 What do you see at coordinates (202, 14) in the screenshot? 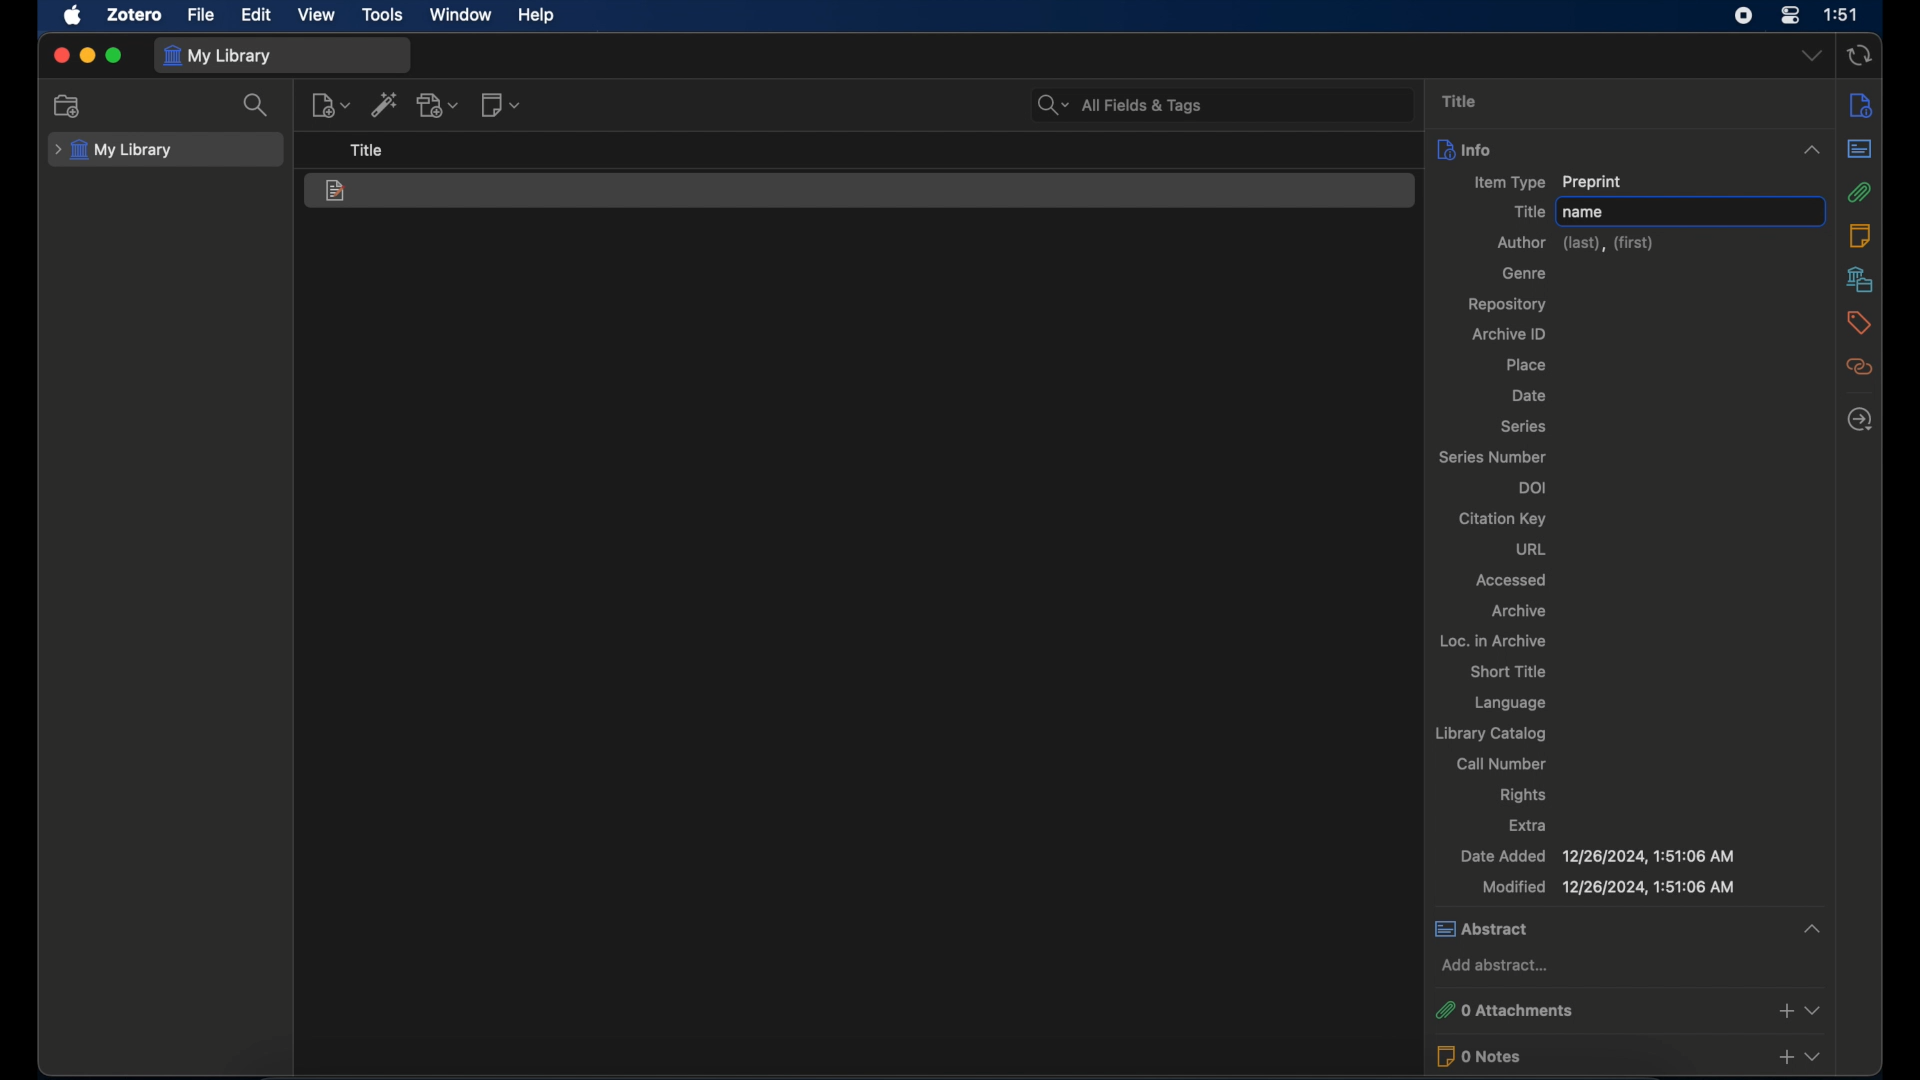
I see `file` at bounding box center [202, 14].